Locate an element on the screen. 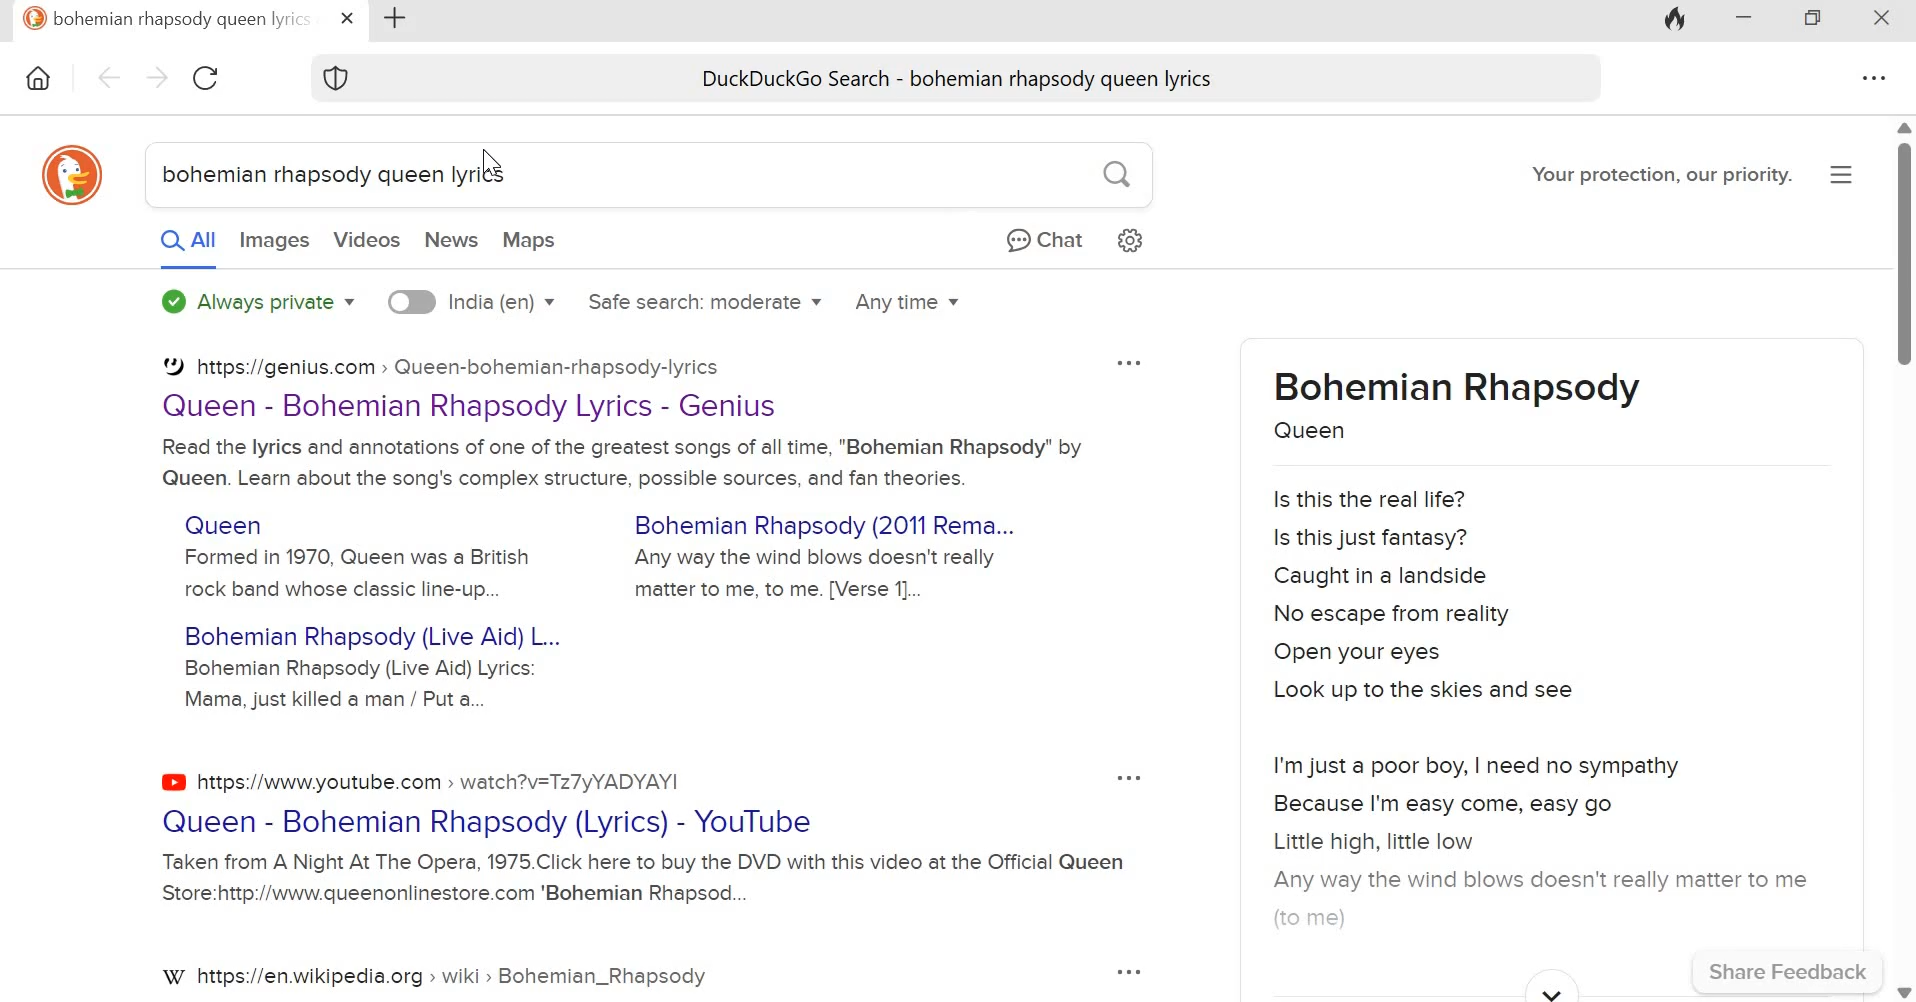 The height and width of the screenshot is (1002, 1916). Any way the wind blows doesn't really
matter to me, to me. [Verse 1]... is located at coordinates (819, 575).